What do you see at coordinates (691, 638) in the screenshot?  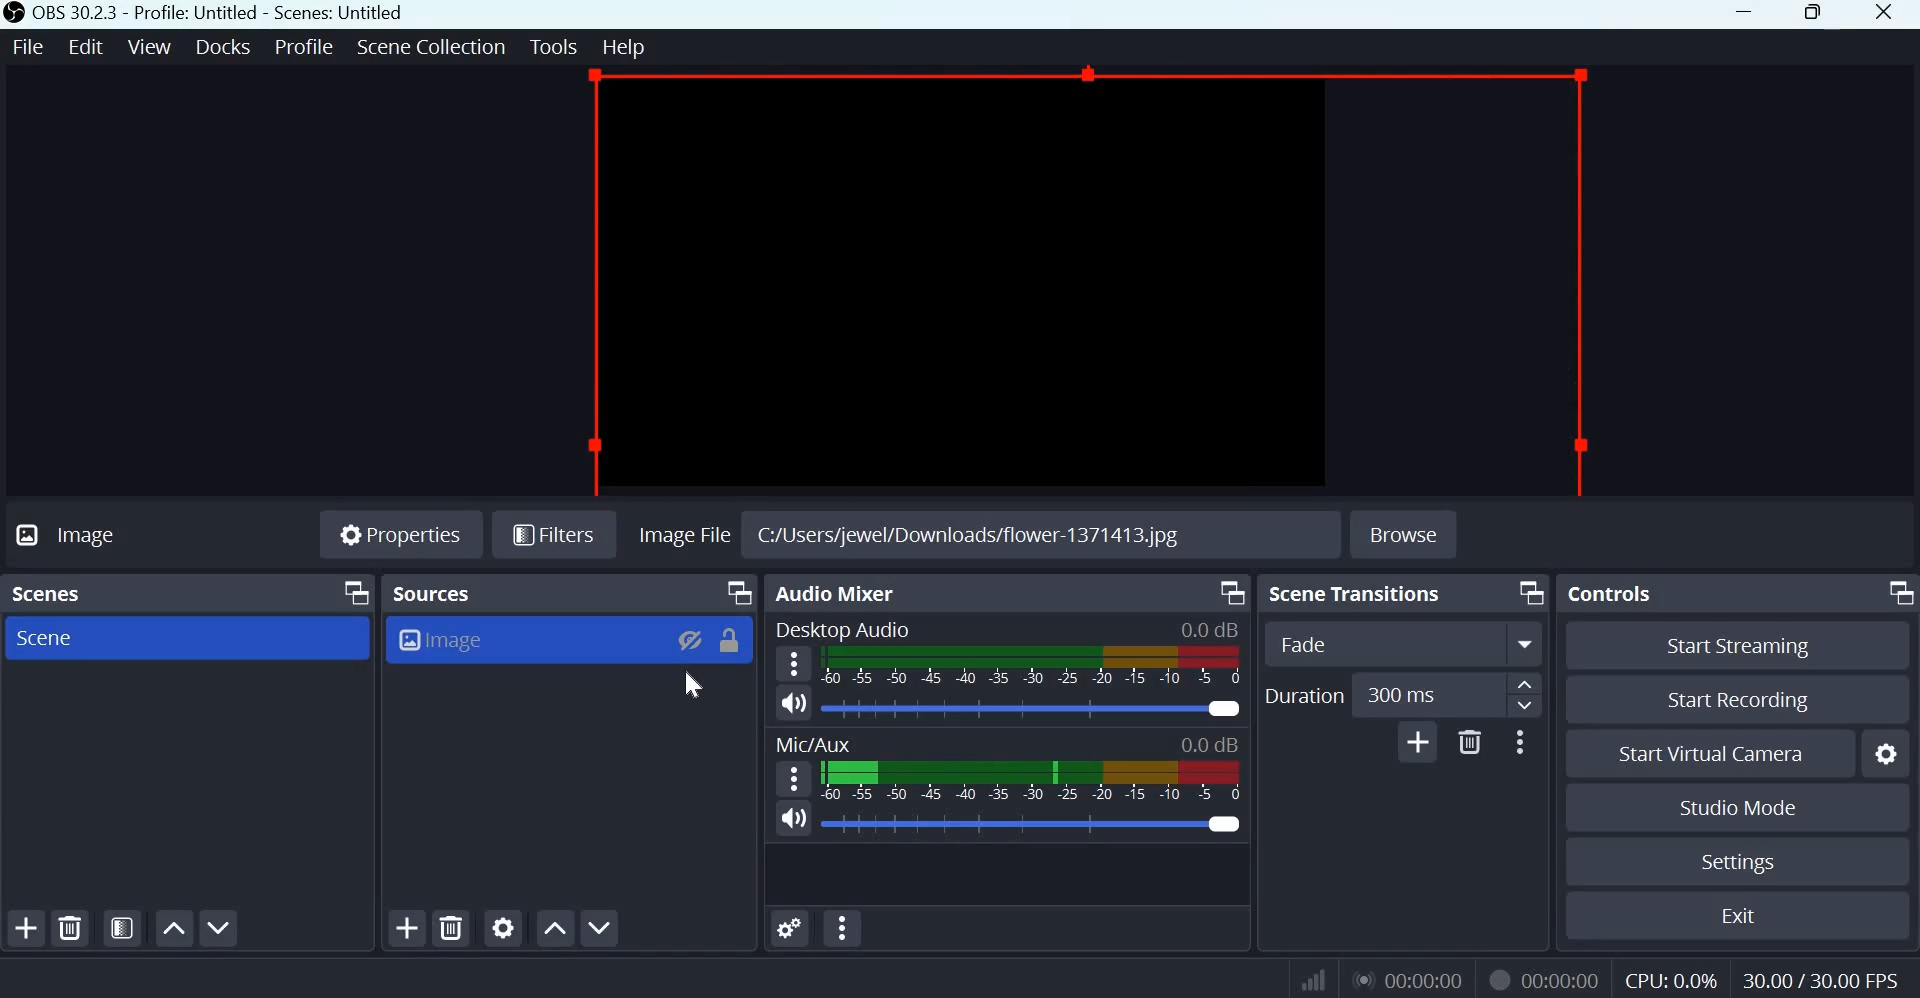 I see `Visibility Toggle` at bounding box center [691, 638].